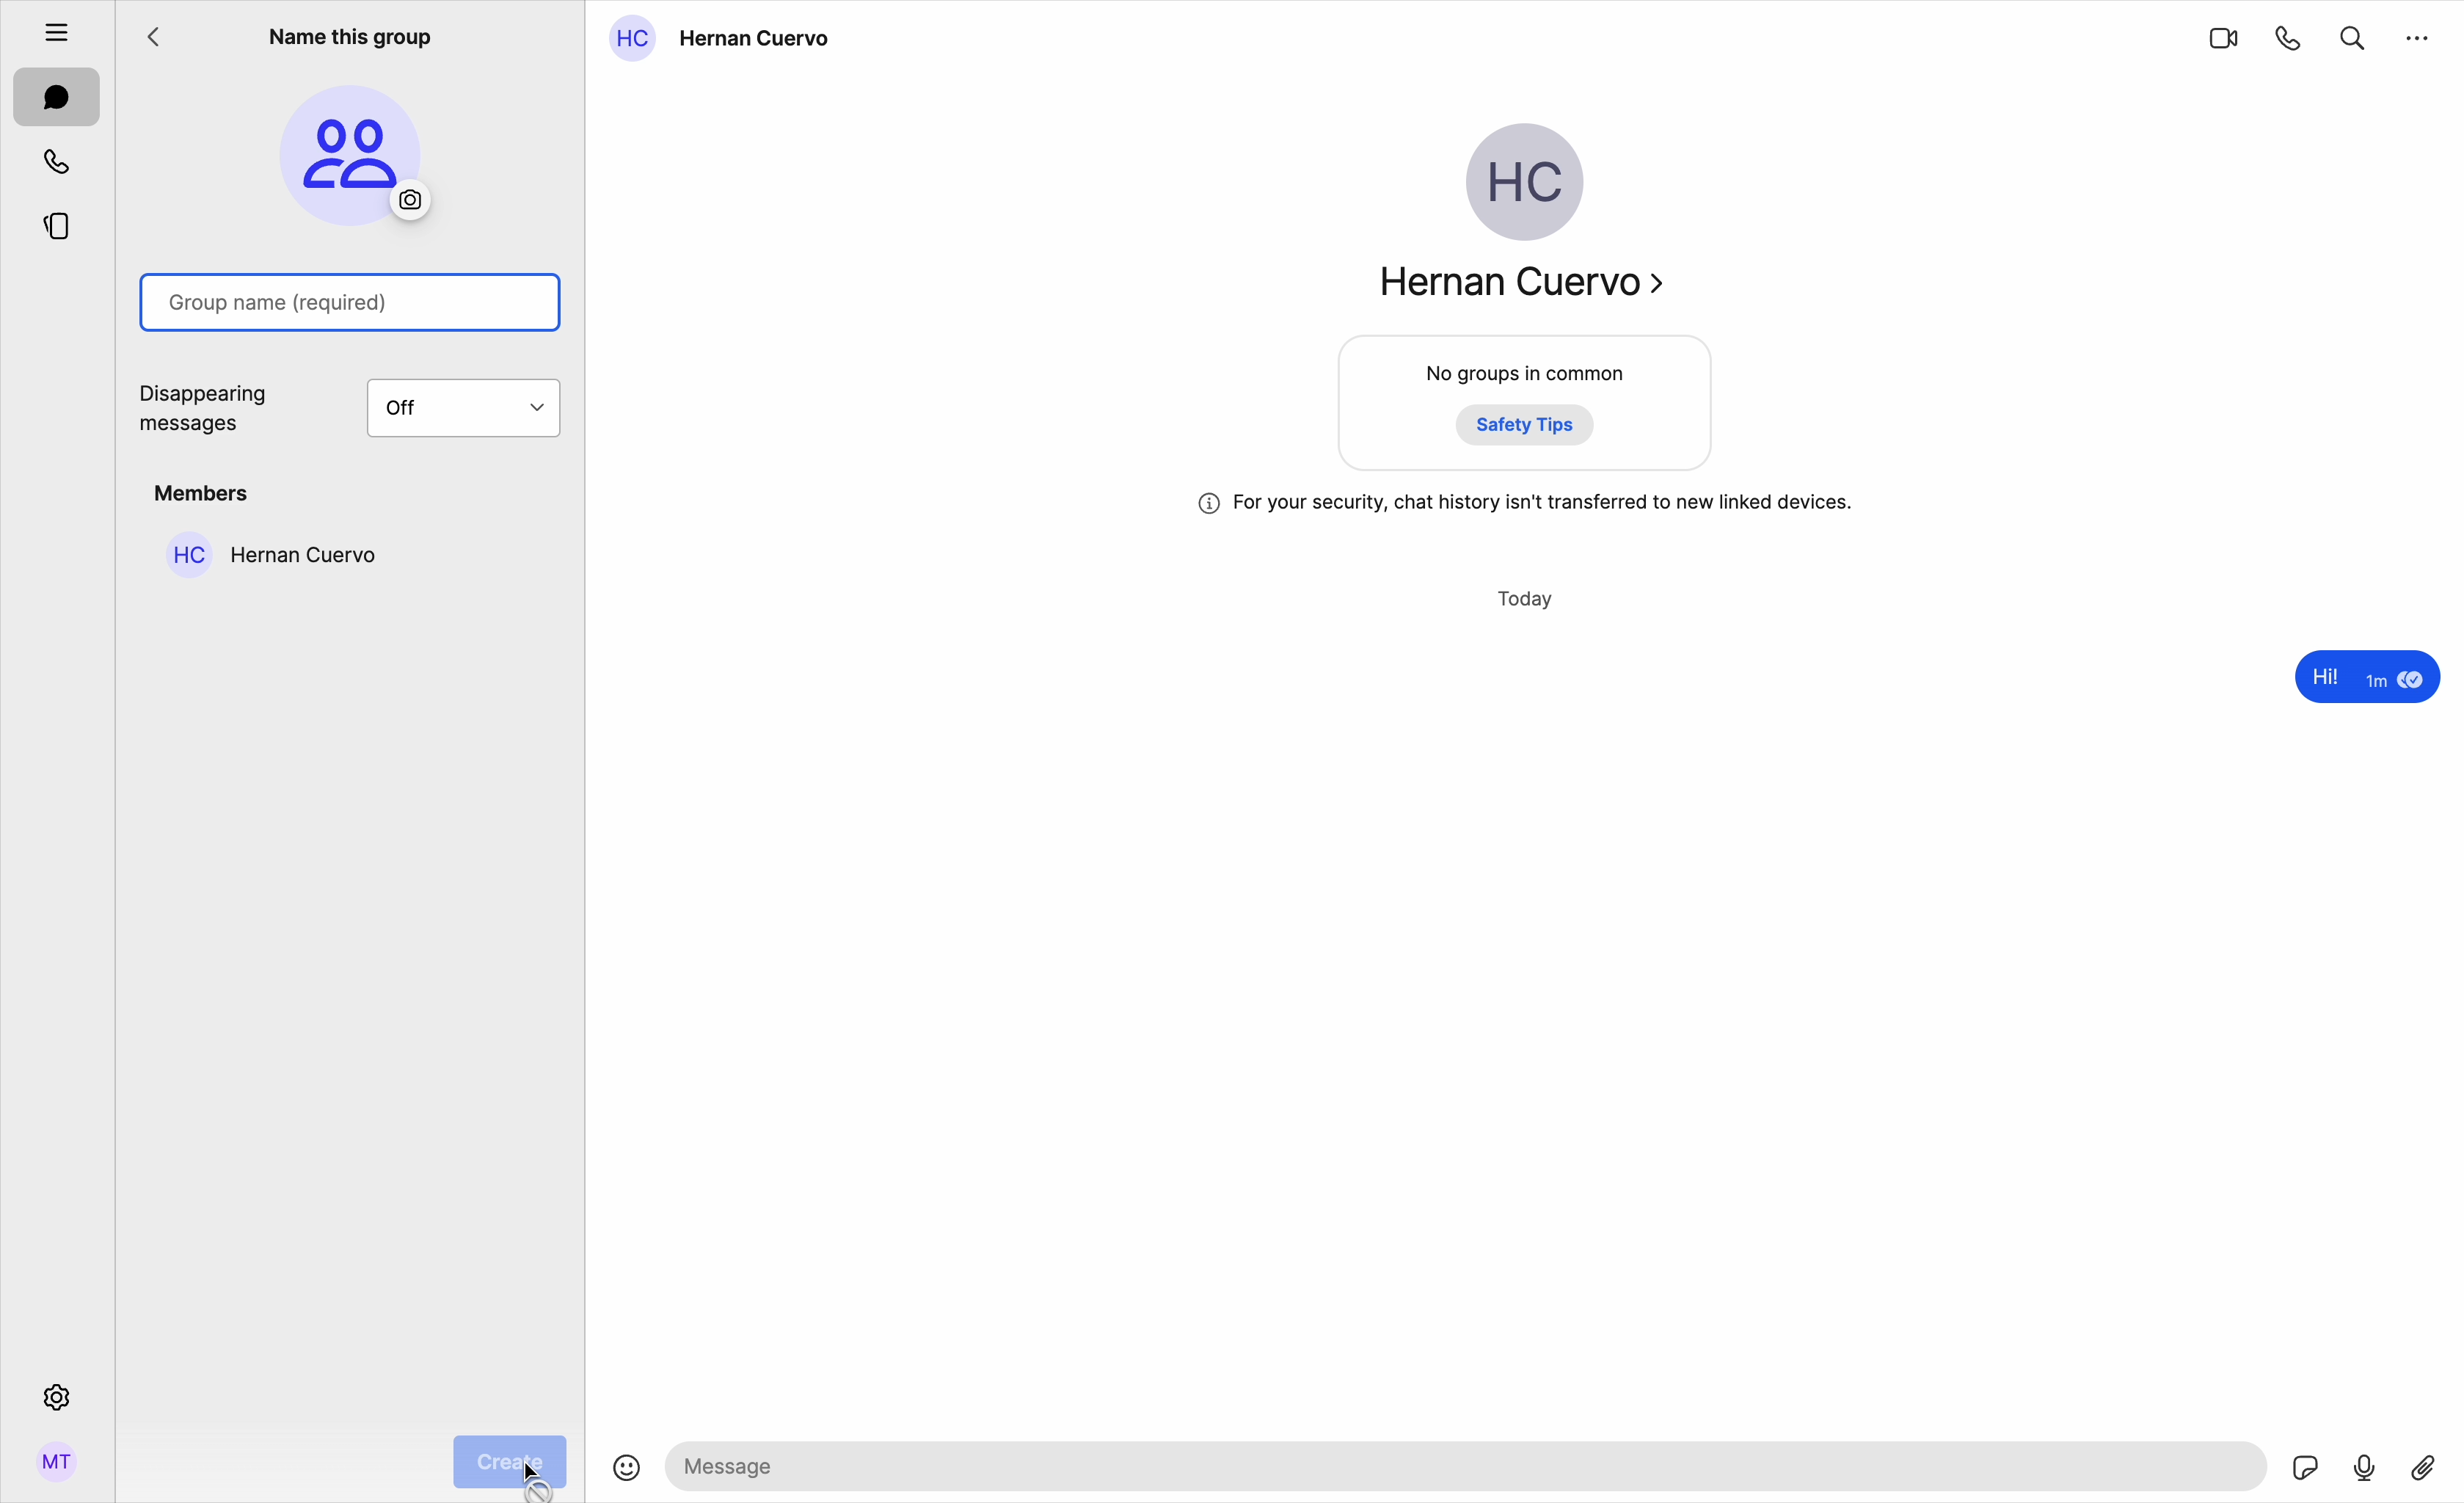 Image resolution: width=2464 pixels, height=1503 pixels. What do you see at coordinates (57, 1469) in the screenshot?
I see `profile` at bounding box center [57, 1469].